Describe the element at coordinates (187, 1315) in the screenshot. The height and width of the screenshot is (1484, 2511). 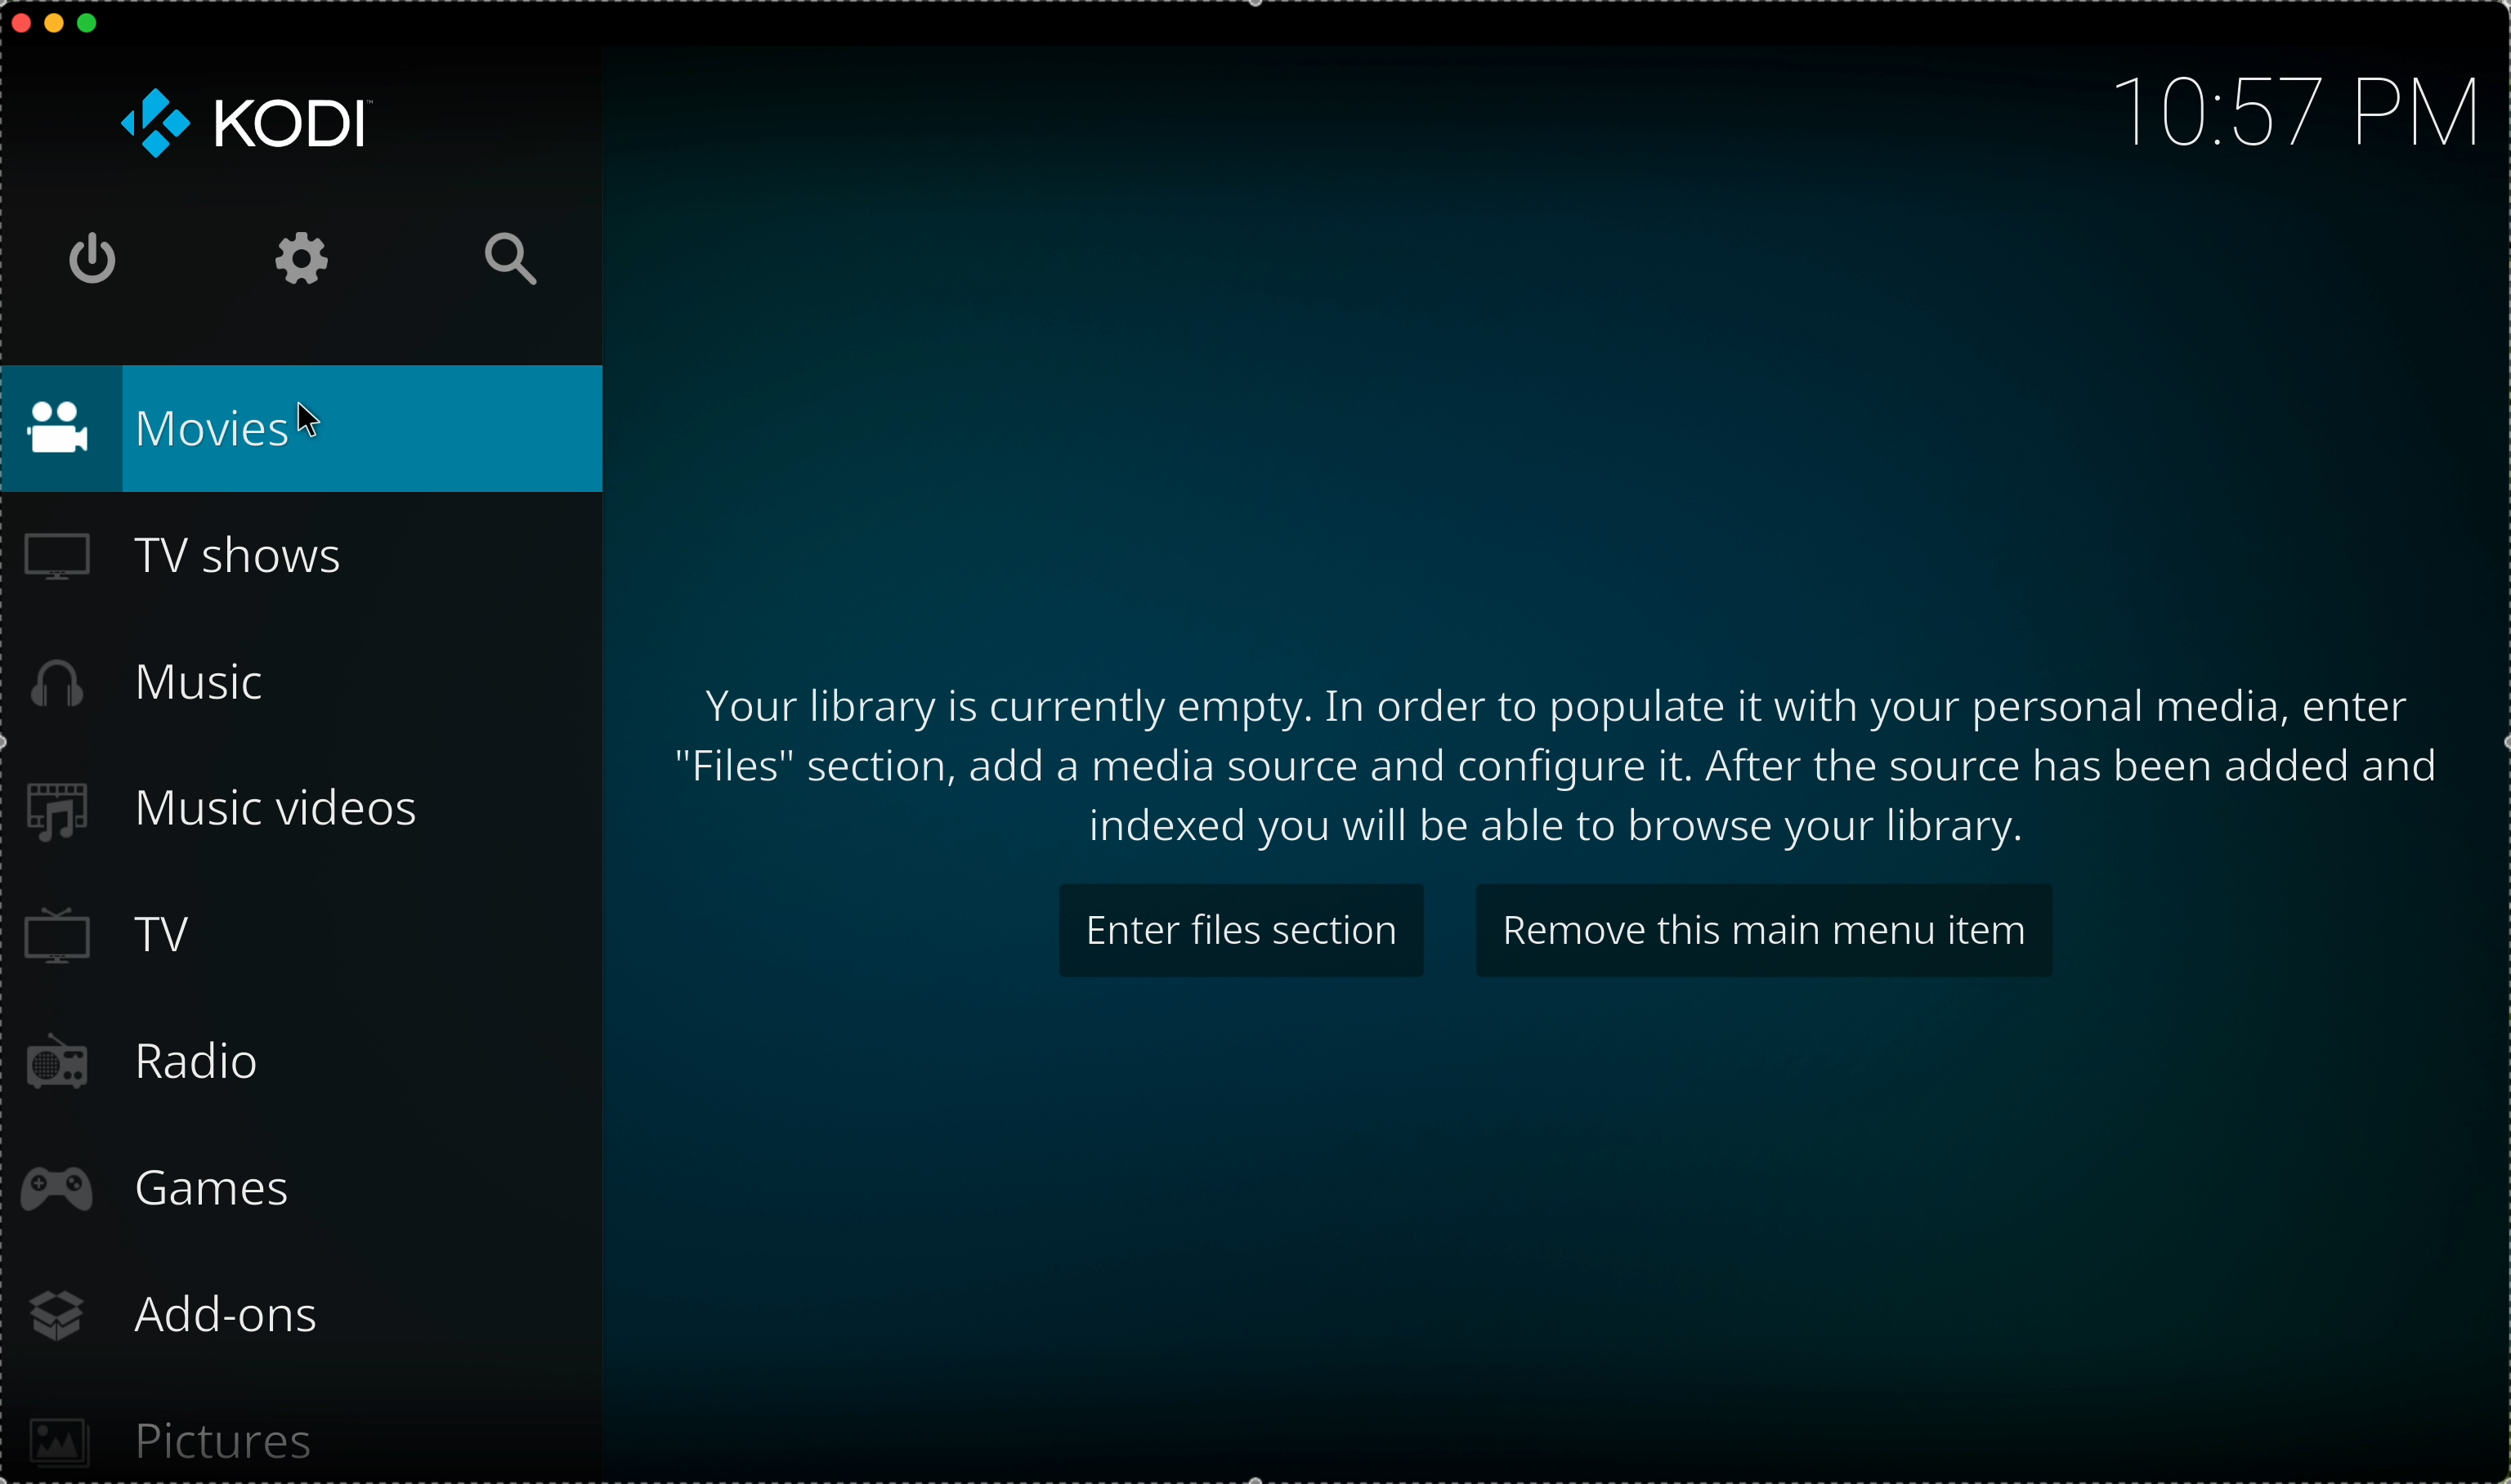
I see `add-ons` at that location.